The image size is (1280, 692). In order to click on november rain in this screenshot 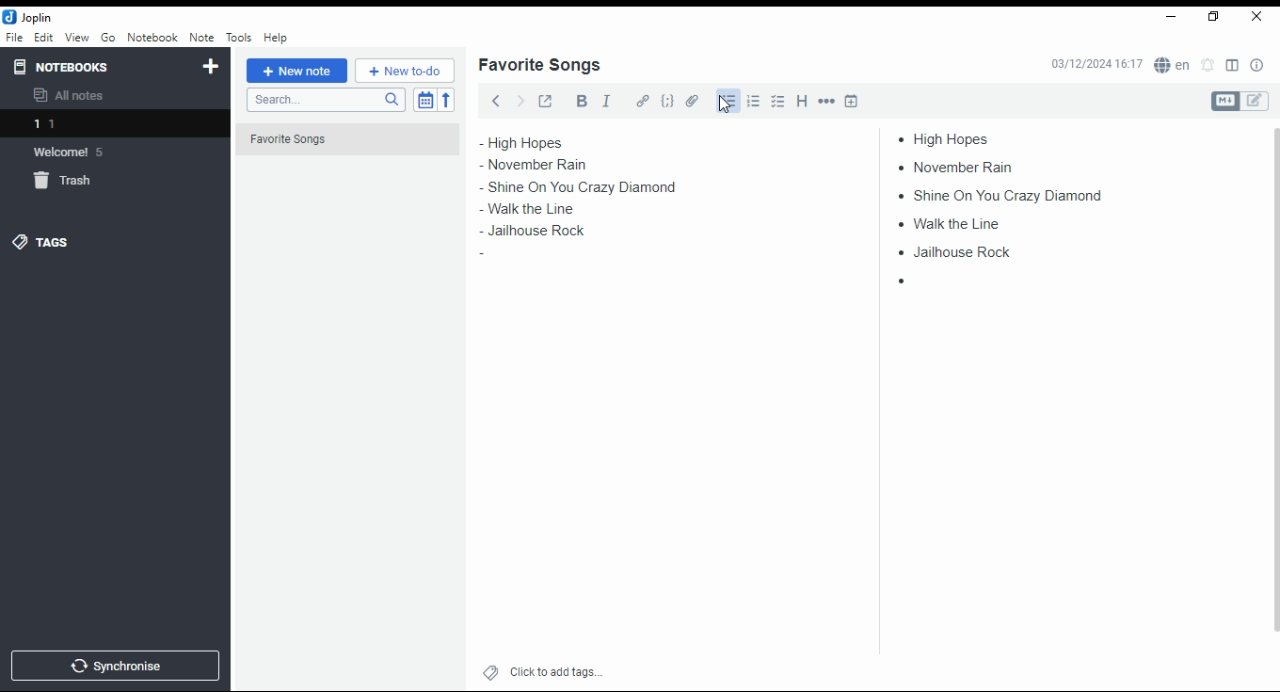, I will do `click(548, 165)`.